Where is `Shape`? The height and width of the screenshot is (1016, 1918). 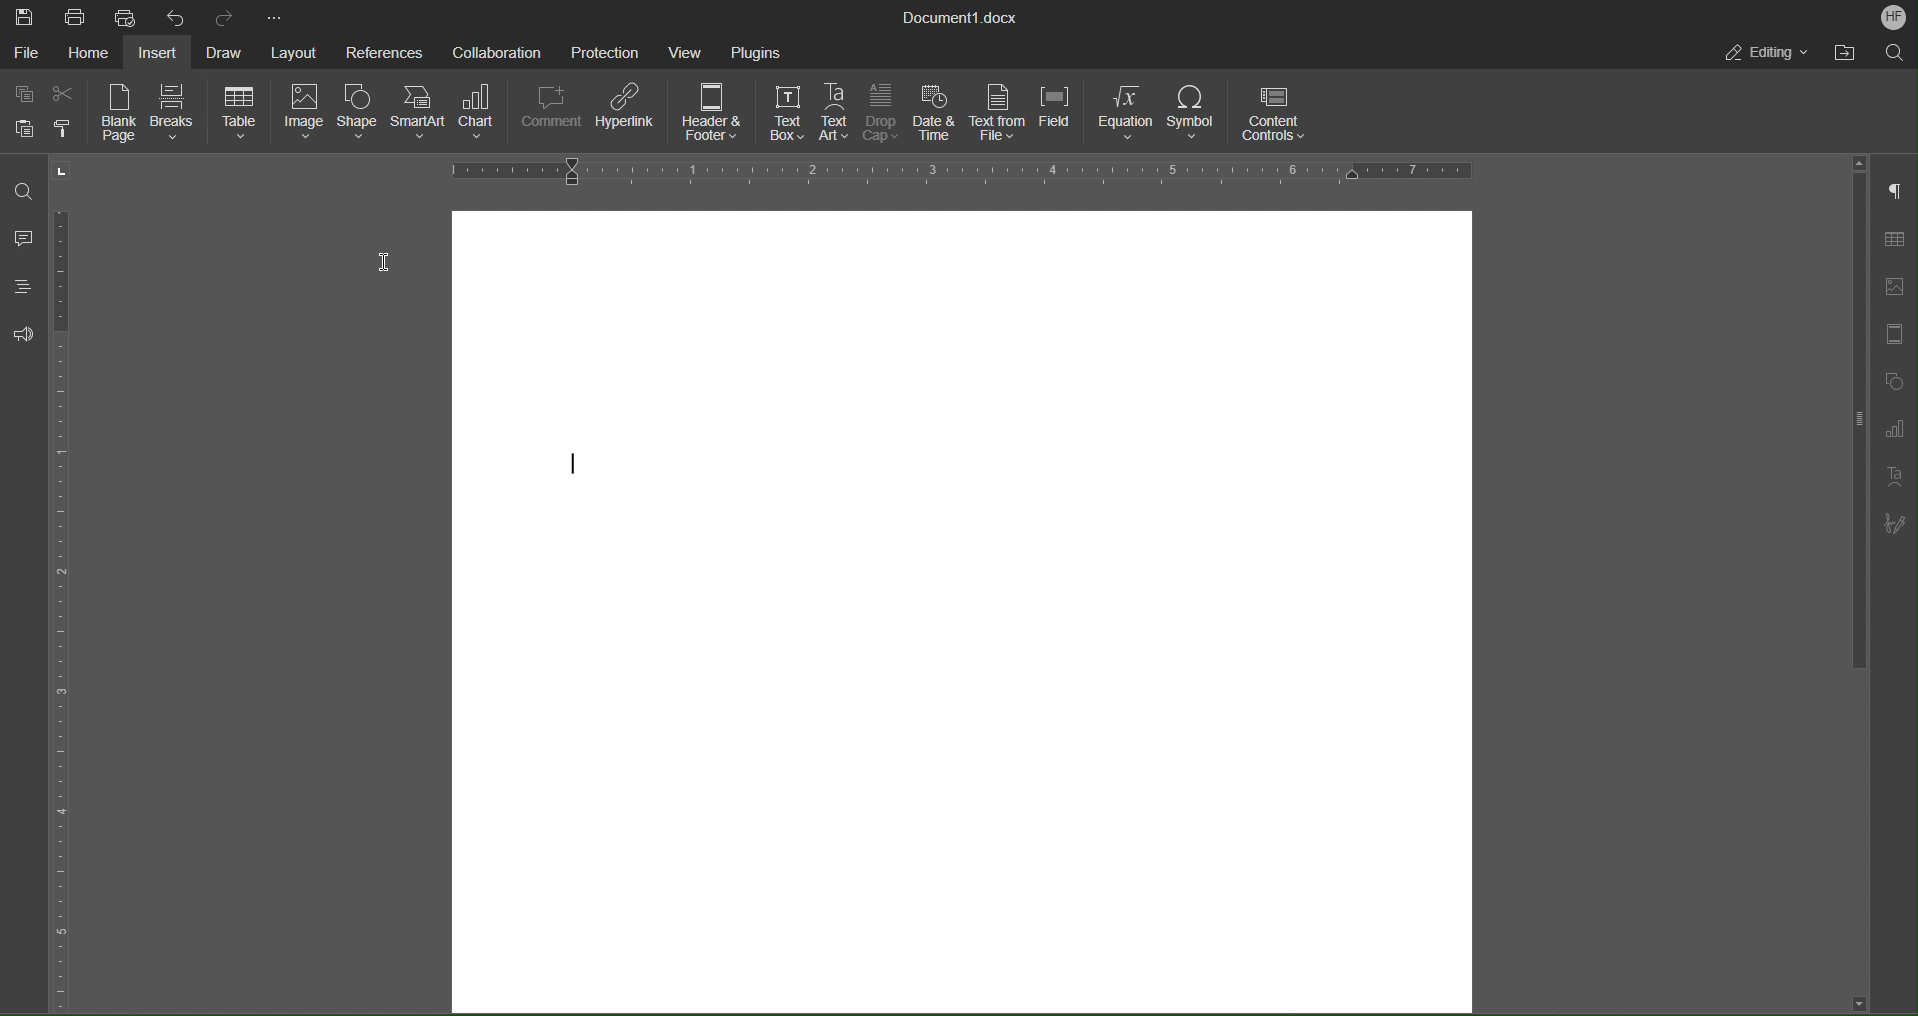 Shape is located at coordinates (359, 114).